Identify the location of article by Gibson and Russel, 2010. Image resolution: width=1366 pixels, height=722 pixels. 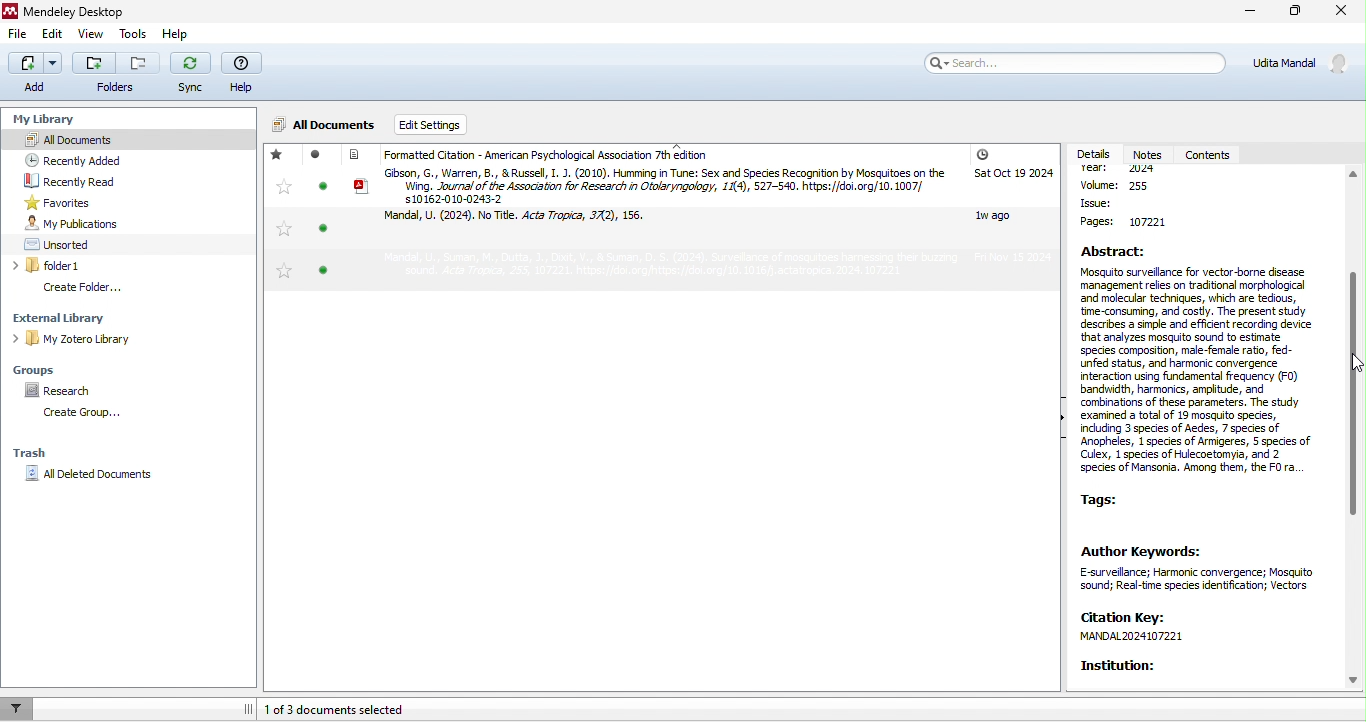
(651, 185).